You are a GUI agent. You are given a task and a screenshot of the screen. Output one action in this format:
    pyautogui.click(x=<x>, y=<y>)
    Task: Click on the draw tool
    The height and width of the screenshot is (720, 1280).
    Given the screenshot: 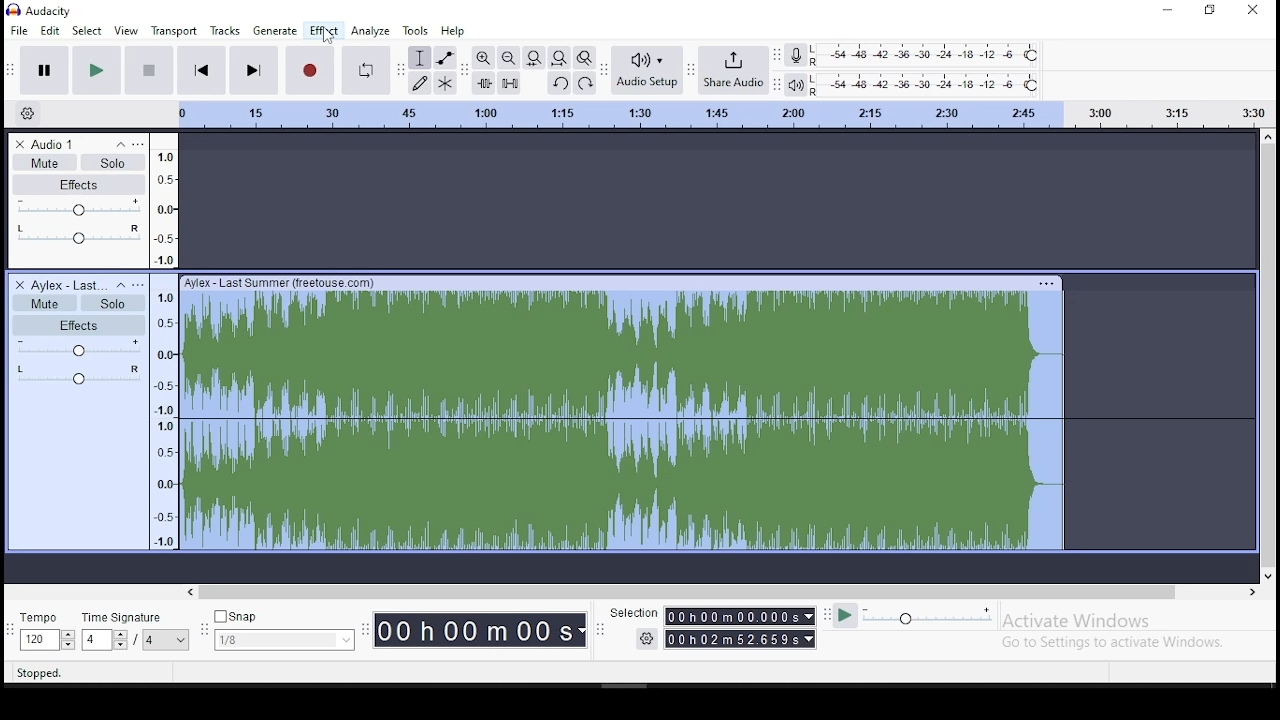 What is the action you would take?
    pyautogui.click(x=417, y=82)
    